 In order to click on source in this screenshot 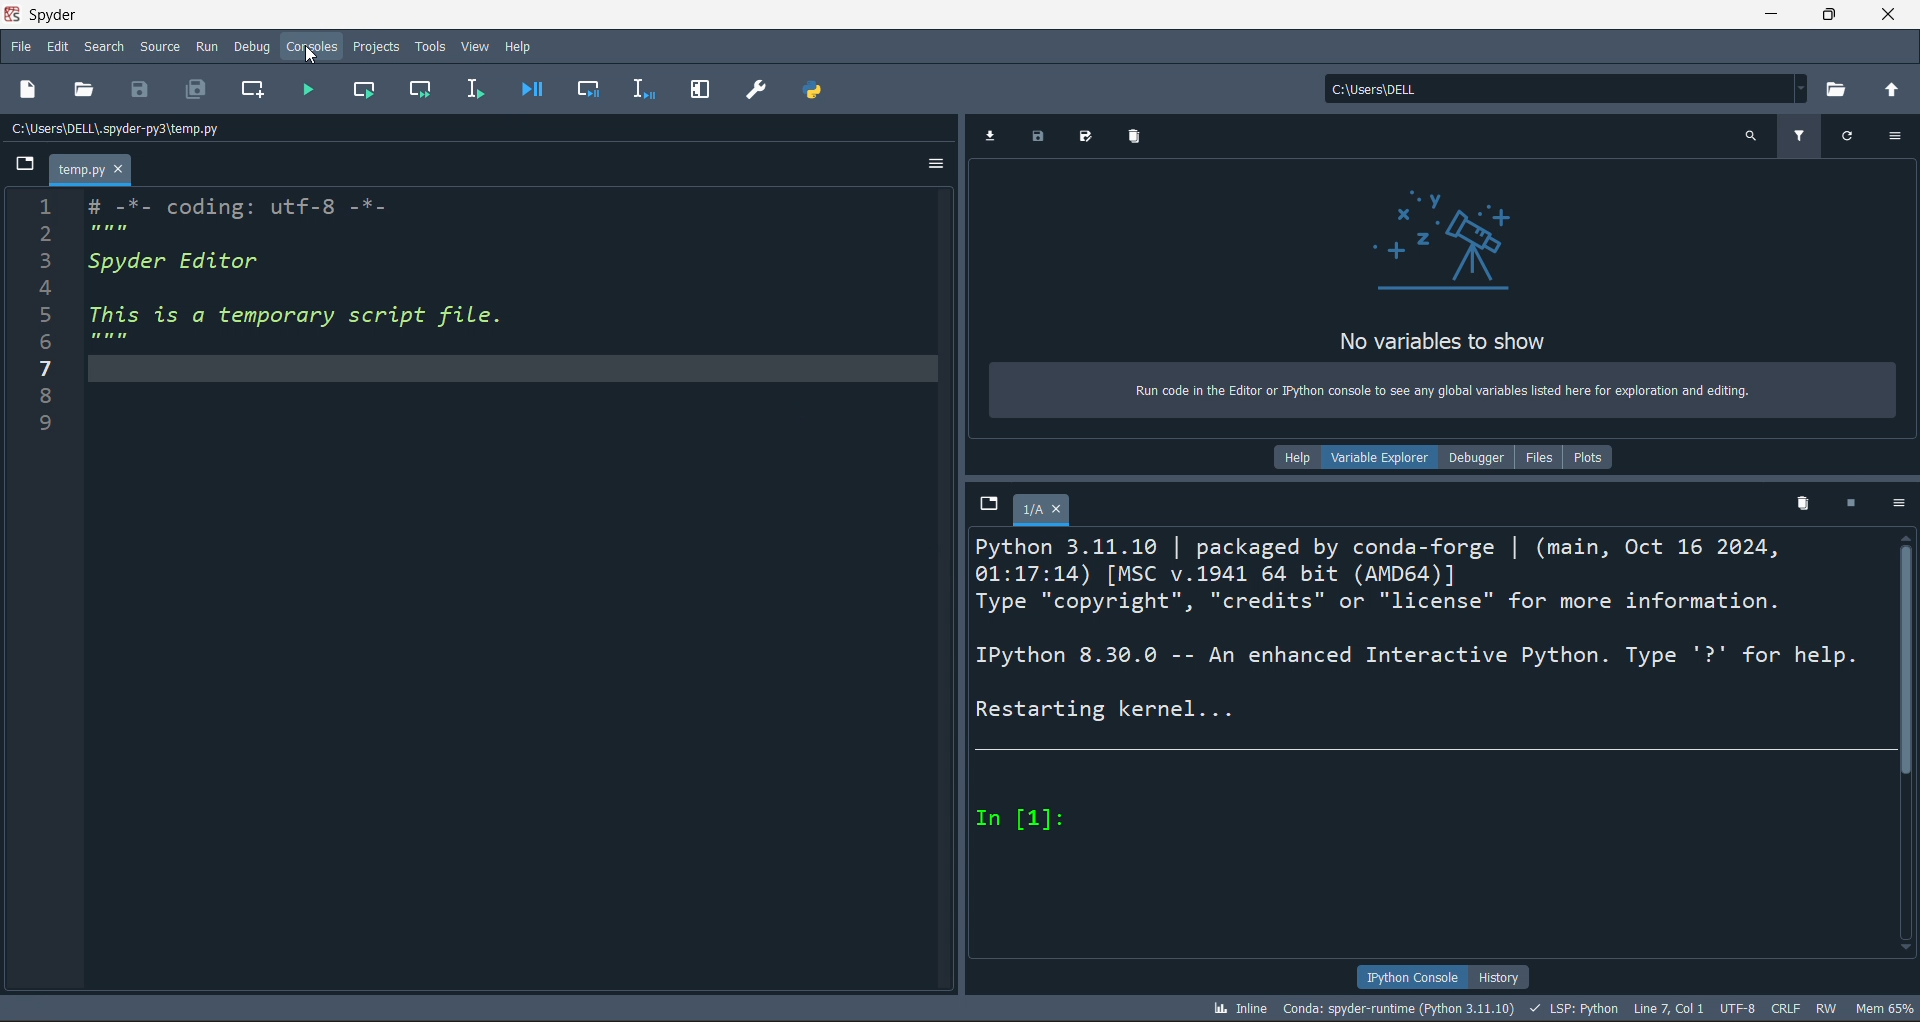, I will do `click(159, 47)`.